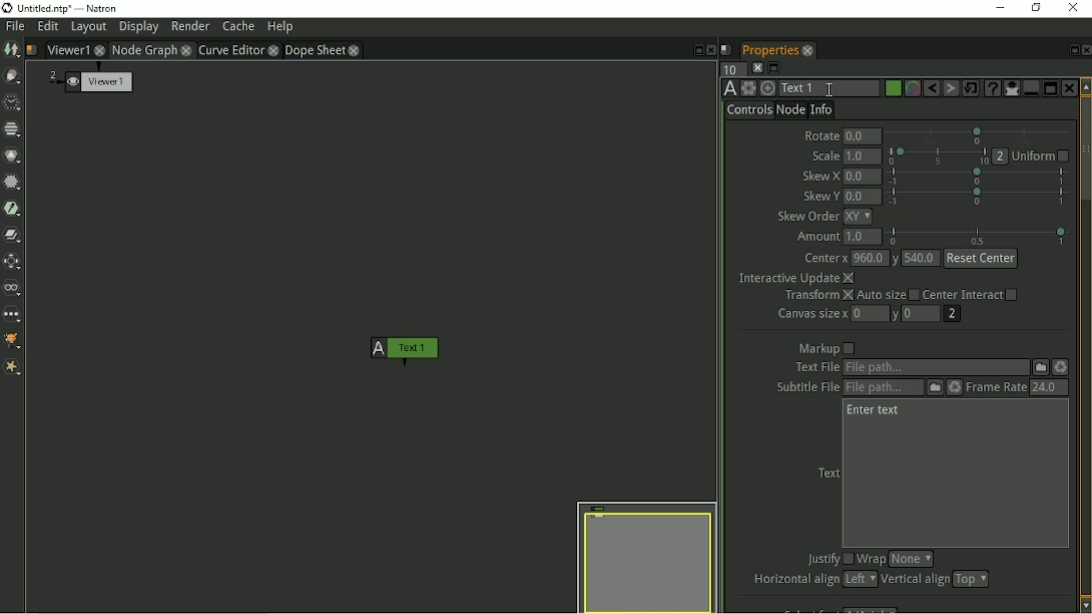 This screenshot has width=1092, height=614. What do you see at coordinates (812, 316) in the screenshot?
I see `Canvas size` at bounding box center [812, 316].